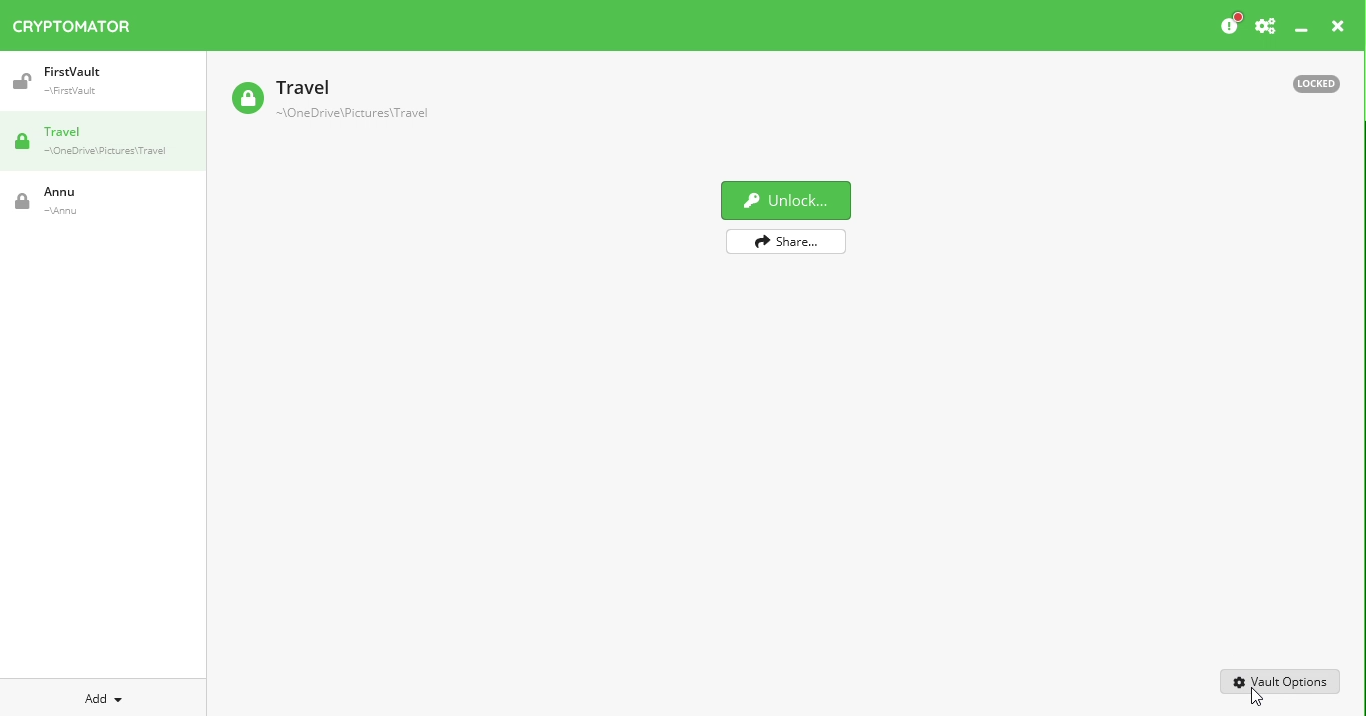 The image size is (1366, 716). What do you see at coordinates (1307, 82) in the screenshot?
I see `Locked` at bounding box center [1307, 82].